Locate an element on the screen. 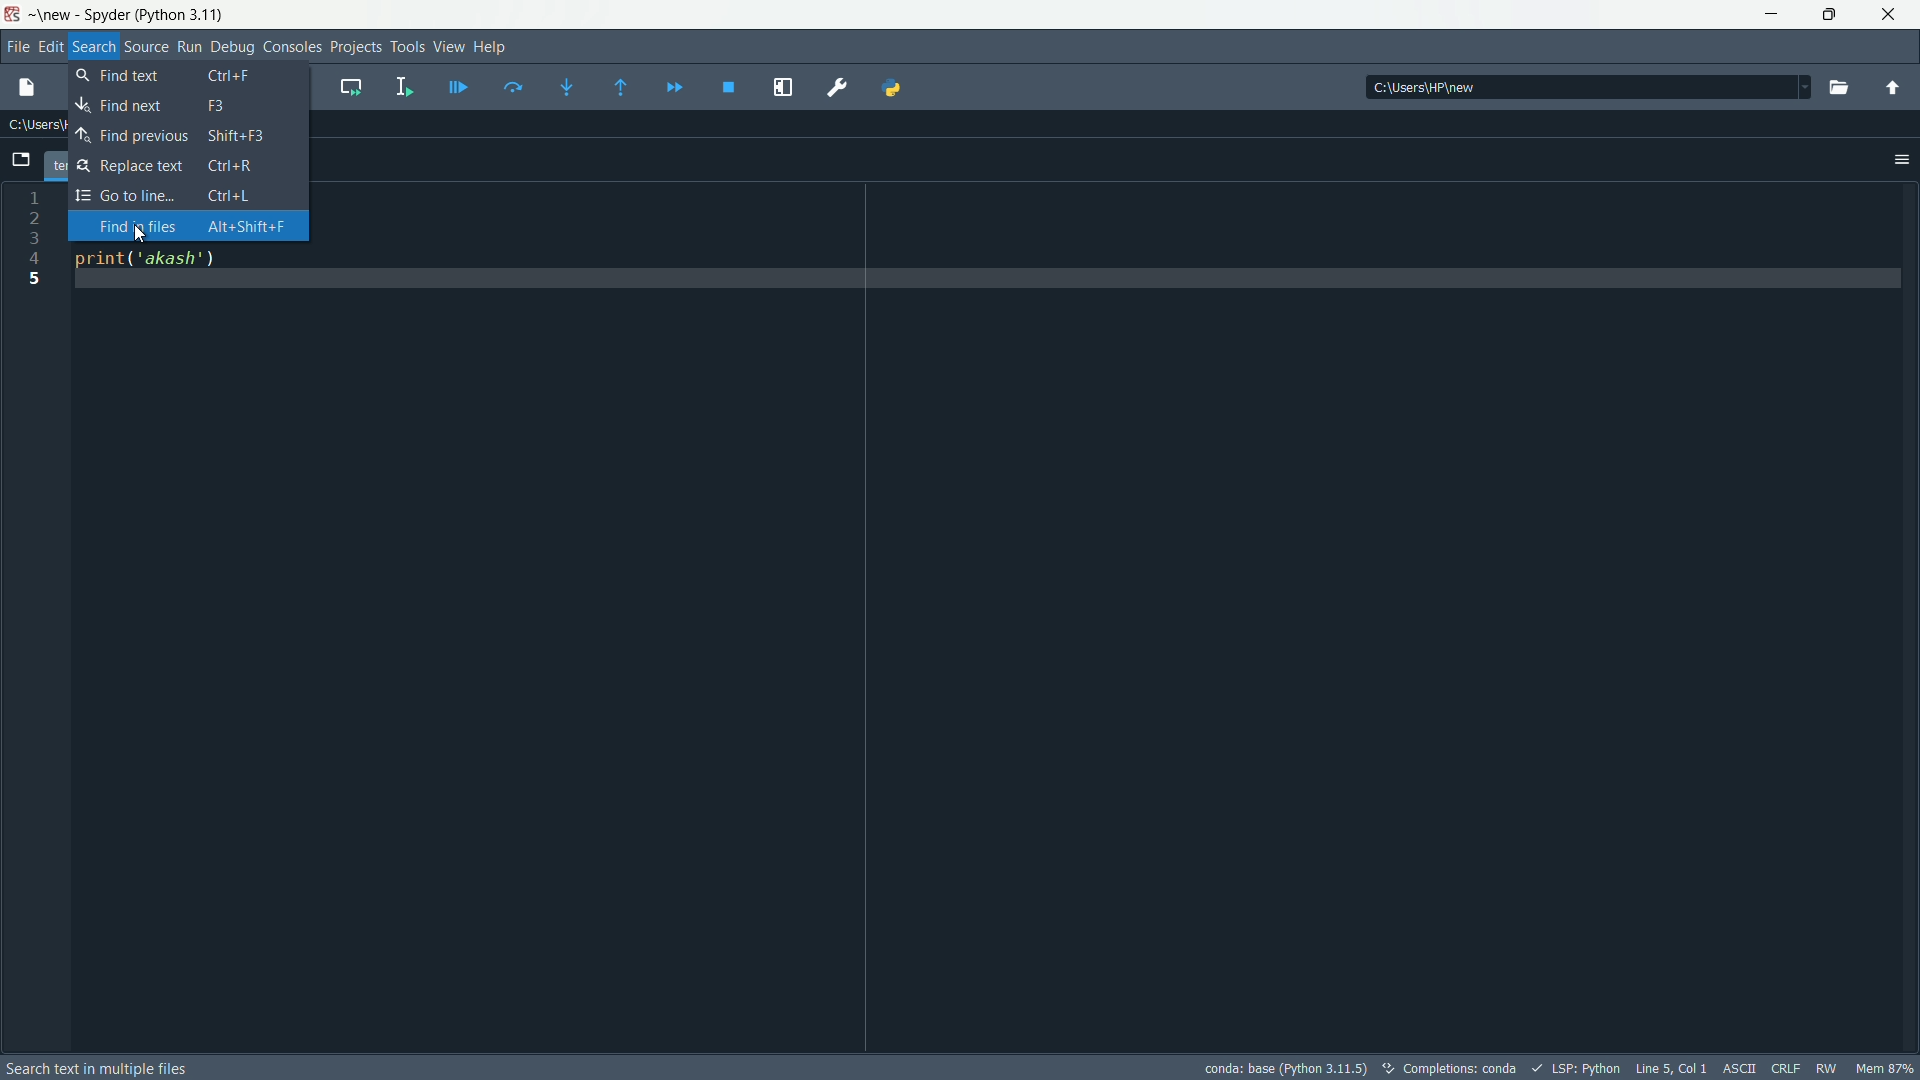  interpreter is located at coordinates (1282, 1068).